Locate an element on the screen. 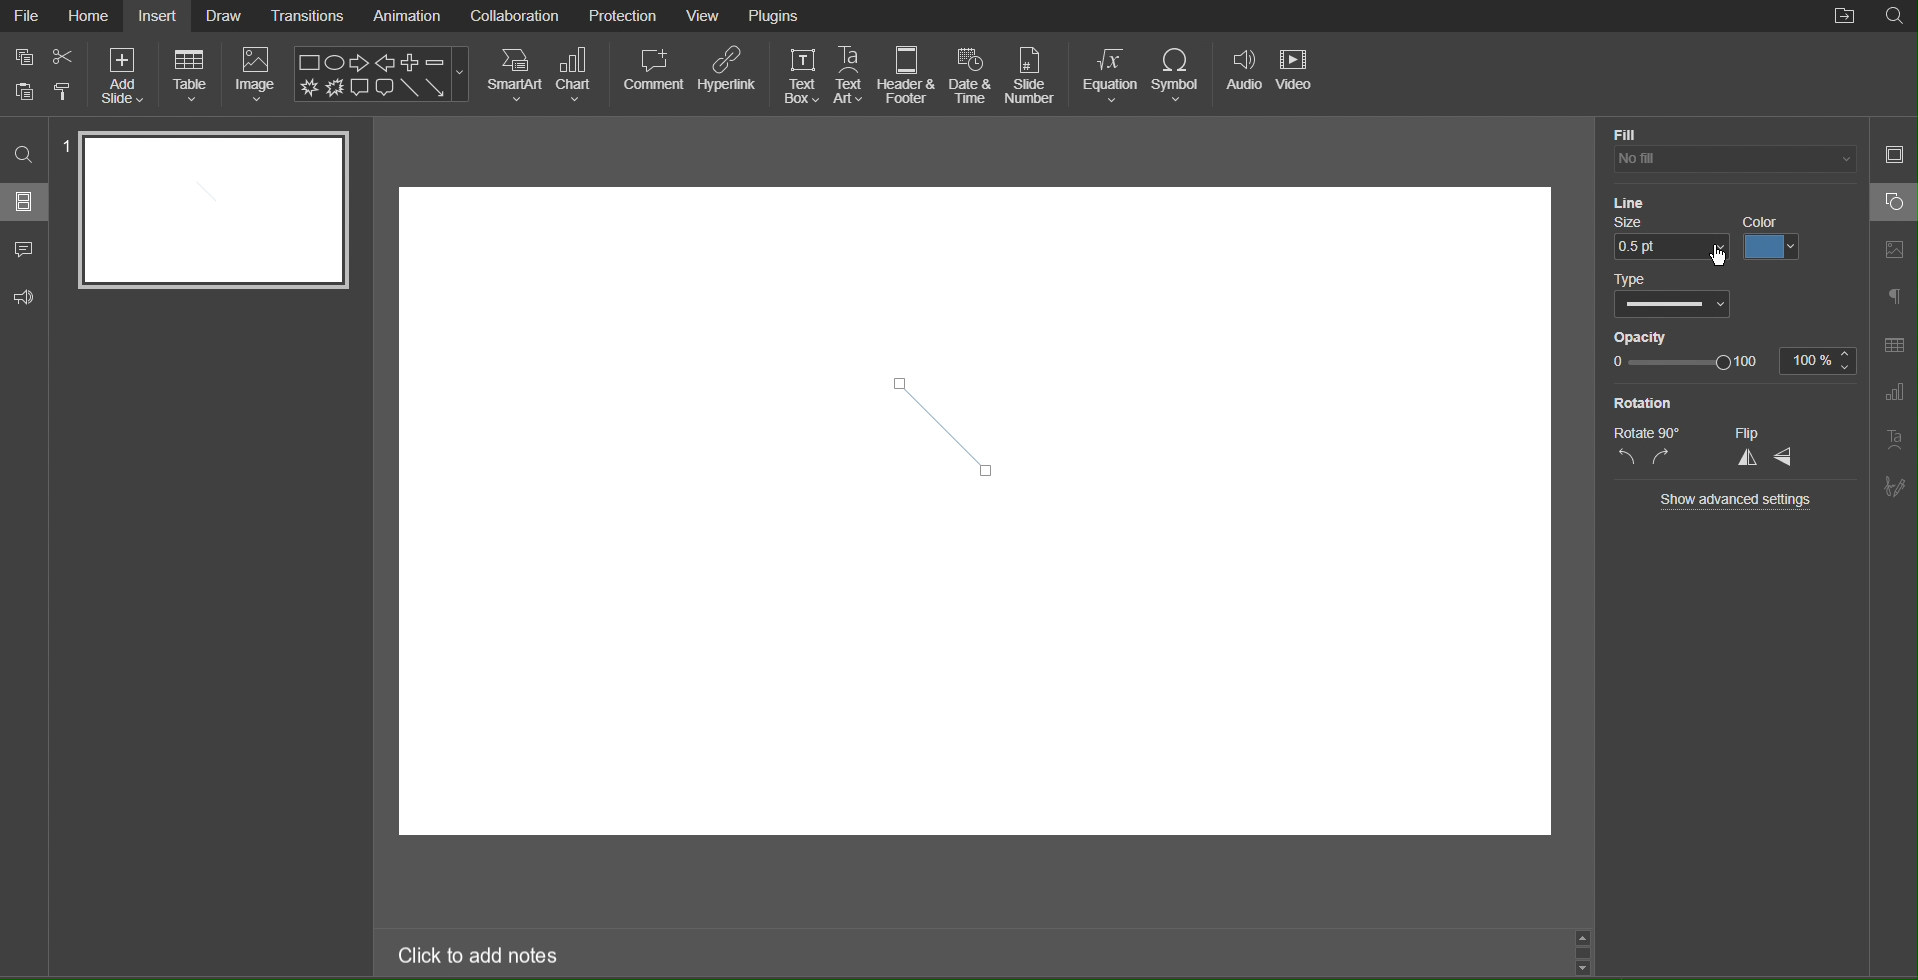 The image size is (1918, 980). 0.5pt is located at coordinates (1670, 249).